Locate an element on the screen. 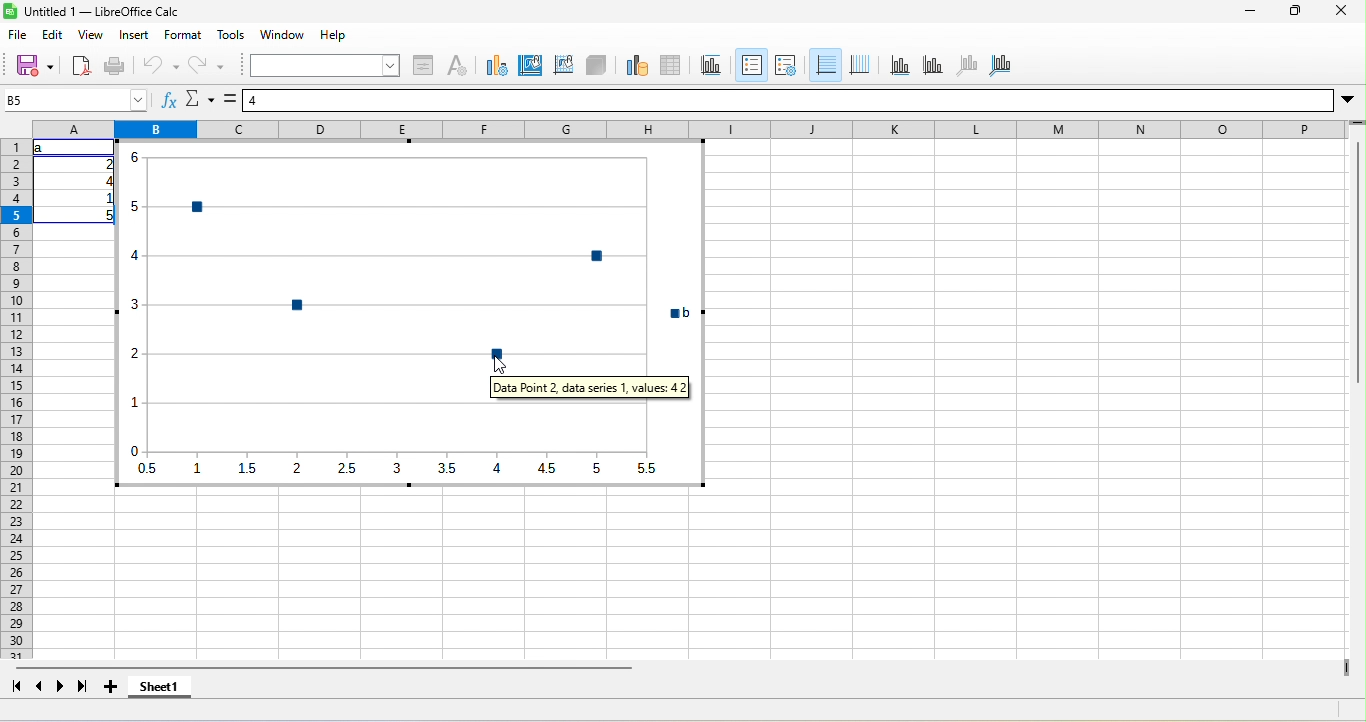 The height and width of the screenshot is (722, 1366). sheet1 is located at coordinates (160, 686).